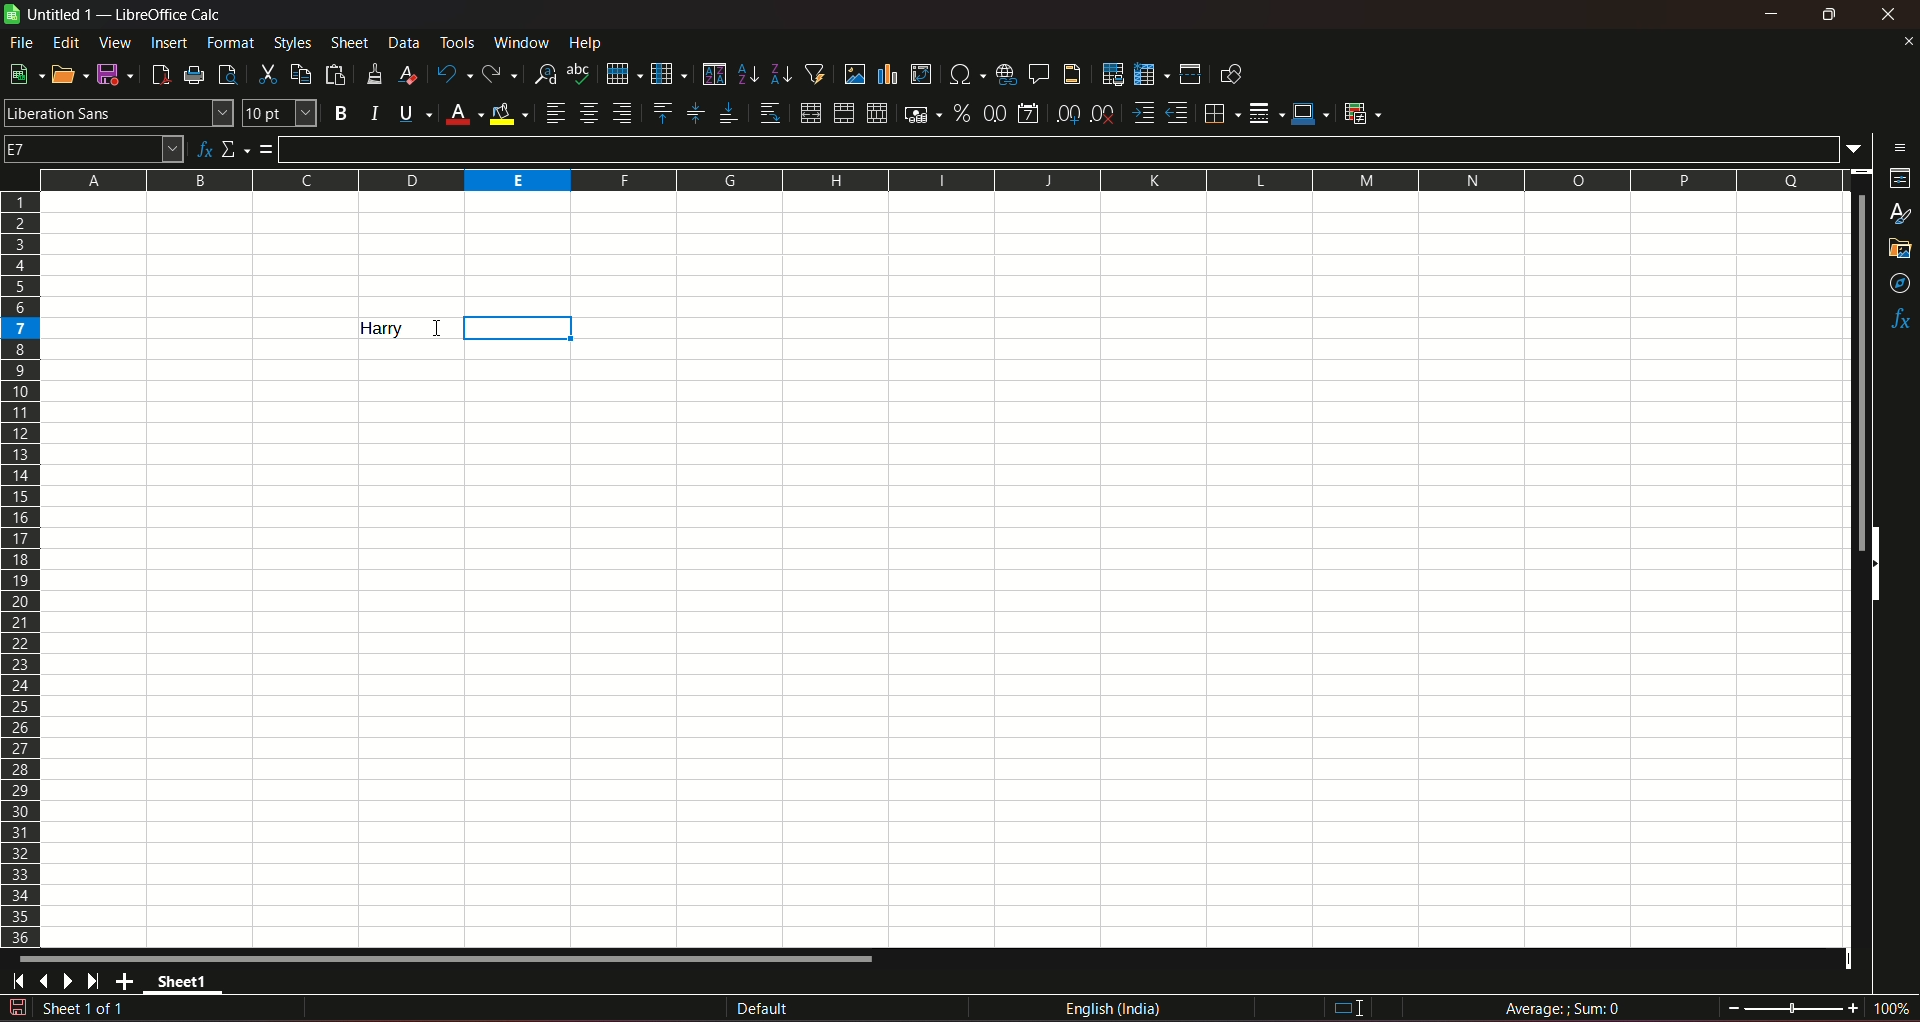 The image size is (1920, 1022). What do you see at coordinates (376, 73) in the screenshot?
I see `clone formatting` at bounding box center [376, 73].